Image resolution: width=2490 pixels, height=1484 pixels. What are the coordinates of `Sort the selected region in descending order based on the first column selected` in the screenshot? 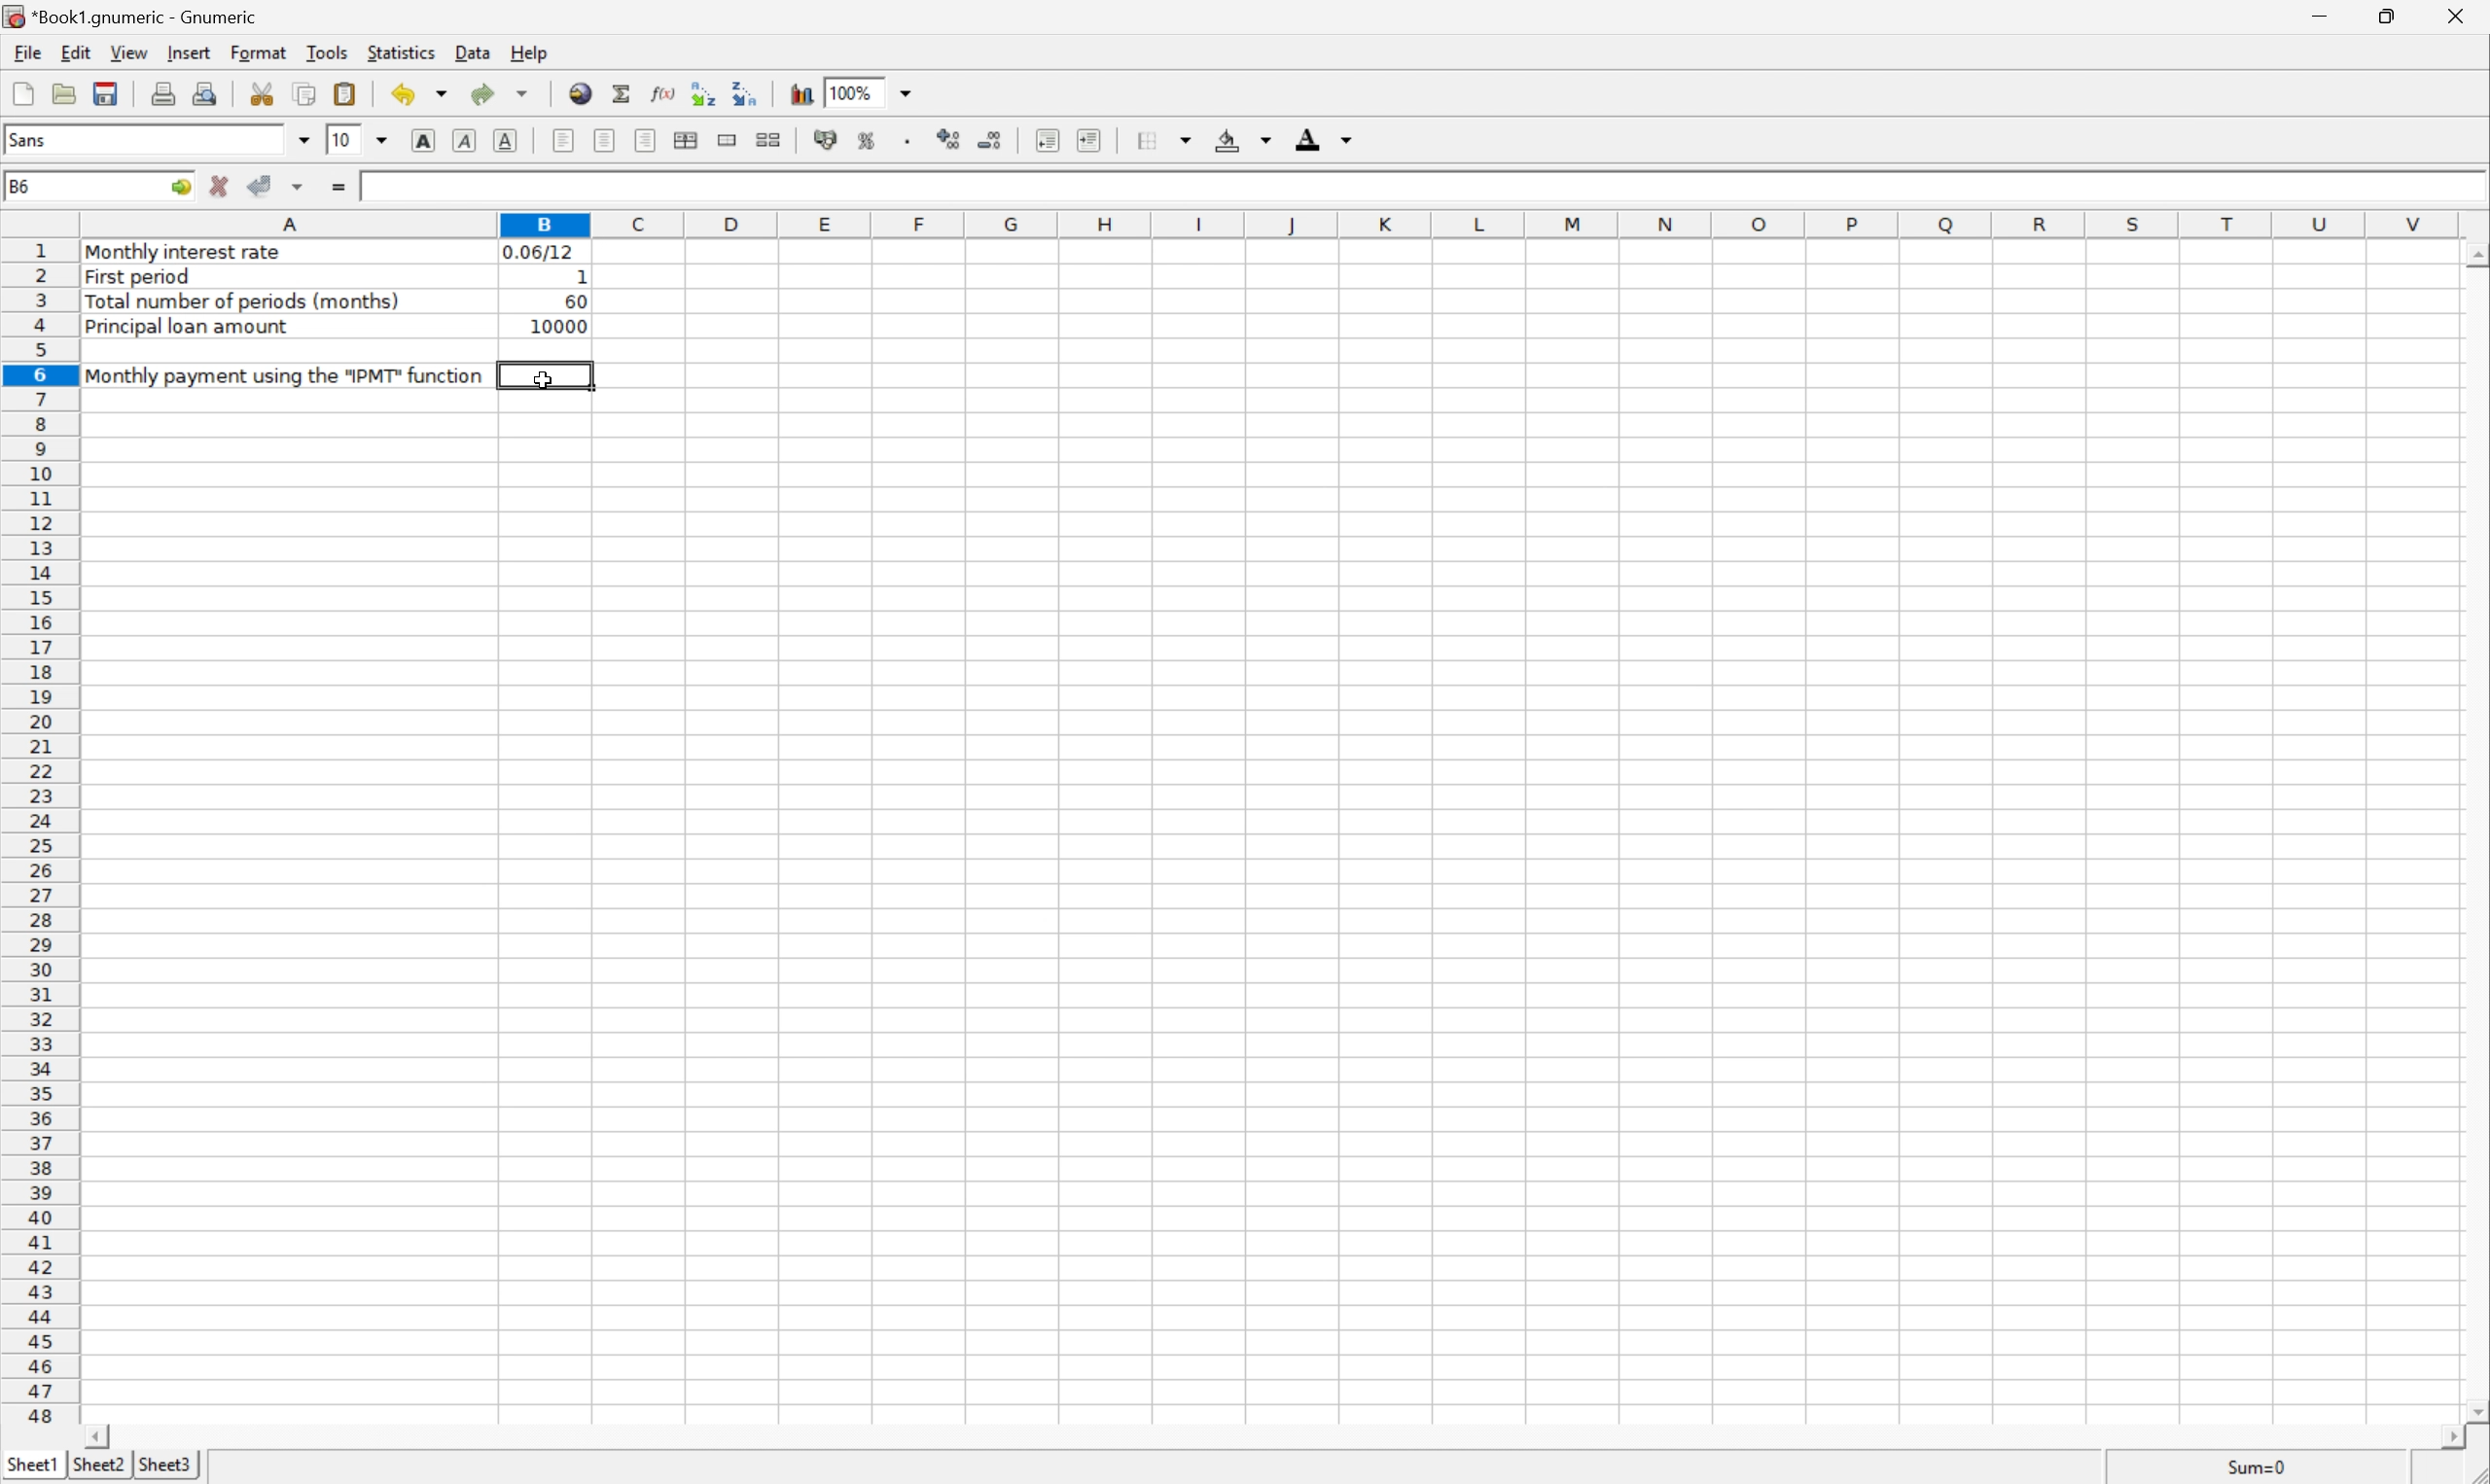 It's located at (746, 94).